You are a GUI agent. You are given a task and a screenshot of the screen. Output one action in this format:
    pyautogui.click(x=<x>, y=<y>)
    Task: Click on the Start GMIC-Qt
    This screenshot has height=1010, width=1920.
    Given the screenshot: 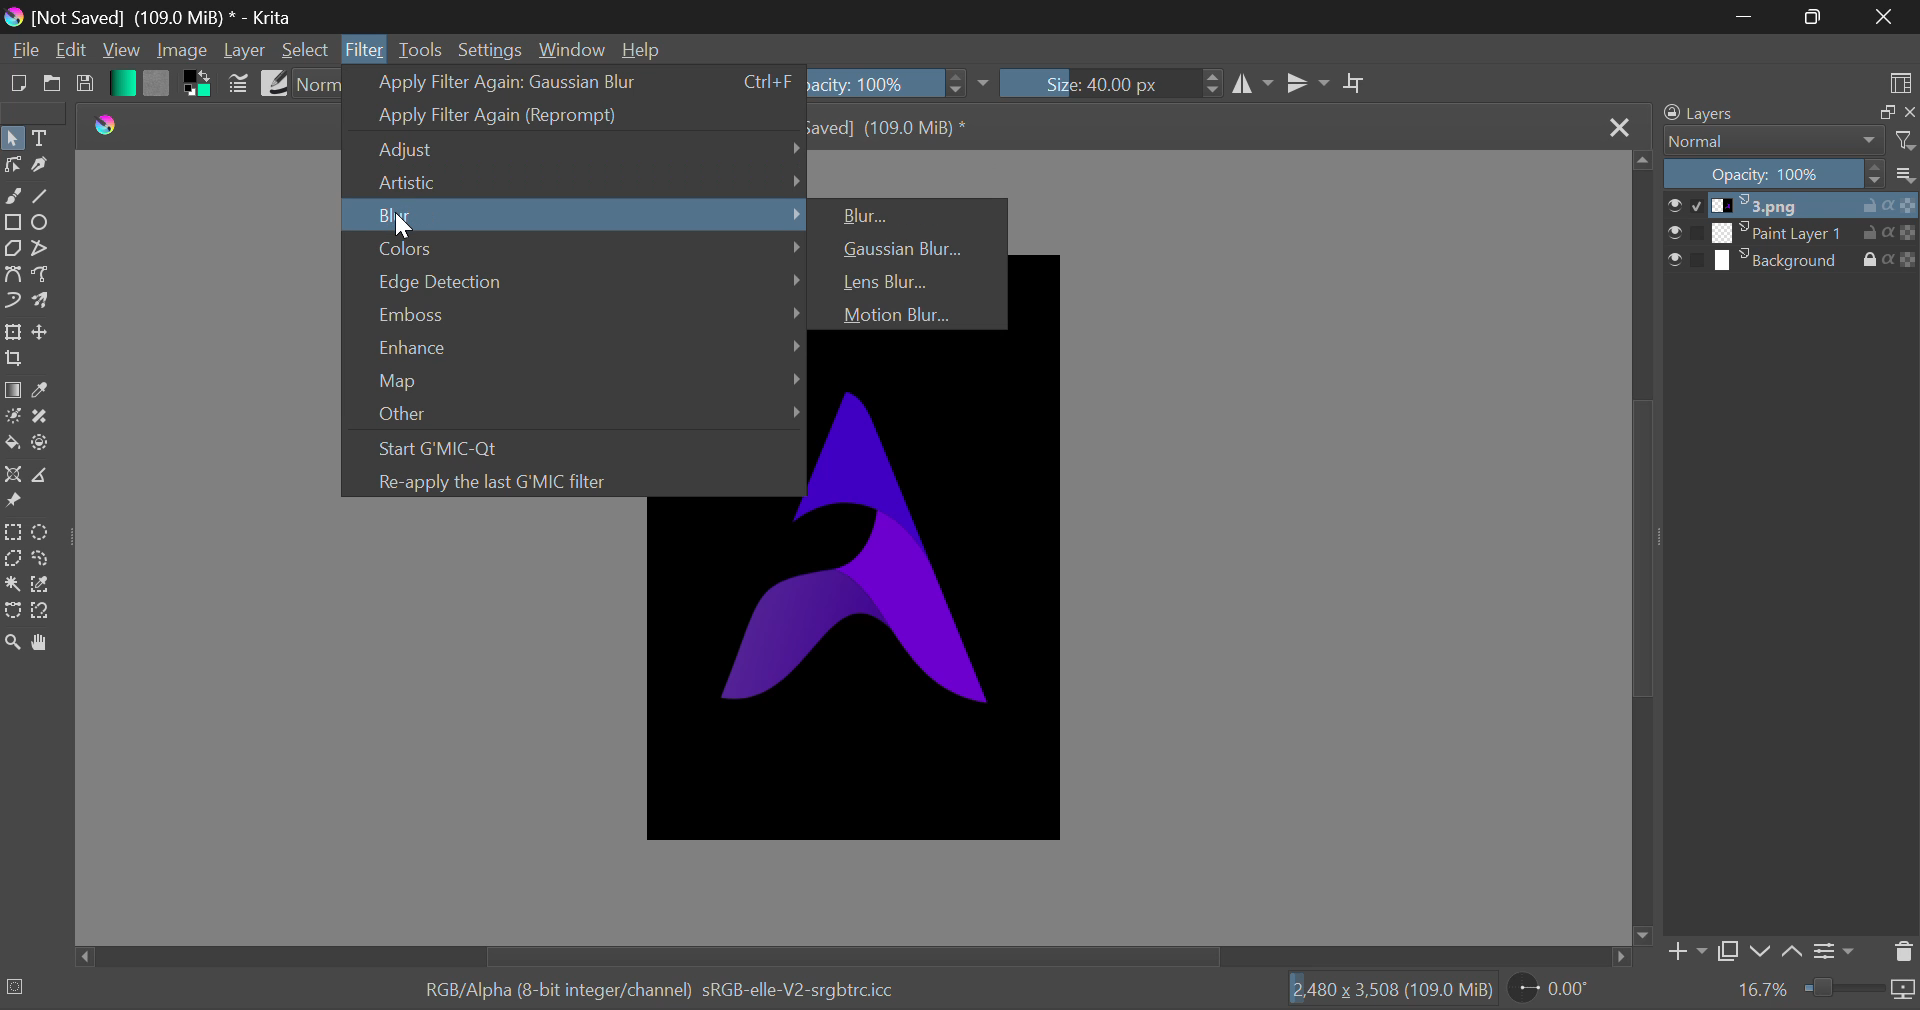 What is the action you would take?
    pyautogui.click(x=570, y=445)
    